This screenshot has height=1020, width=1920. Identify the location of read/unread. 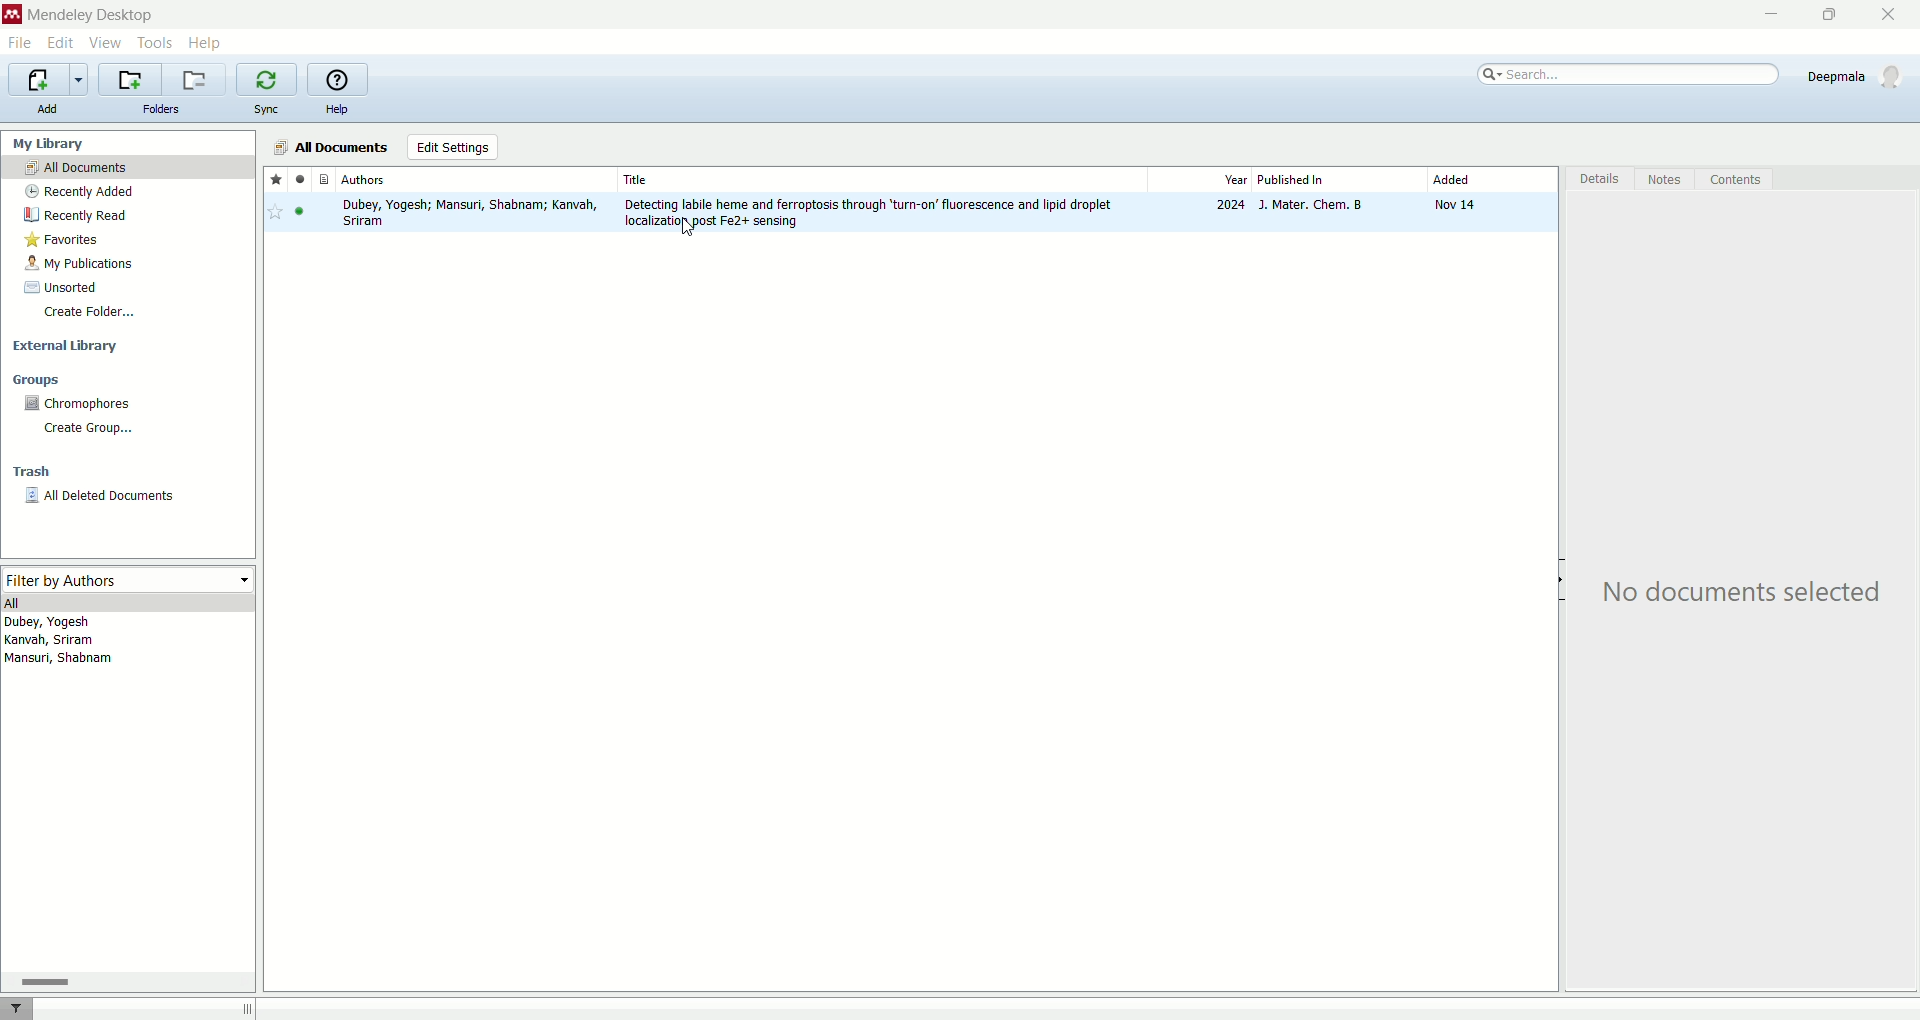
(297, 179).